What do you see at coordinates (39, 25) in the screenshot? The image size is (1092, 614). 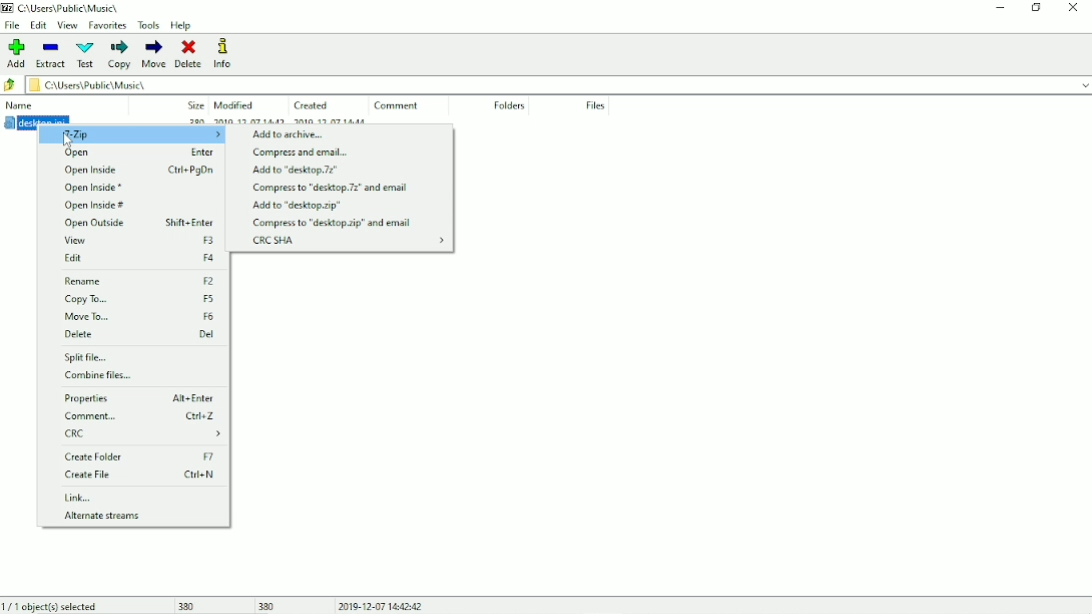 I see `Edit` at bounding box center [39, 25].